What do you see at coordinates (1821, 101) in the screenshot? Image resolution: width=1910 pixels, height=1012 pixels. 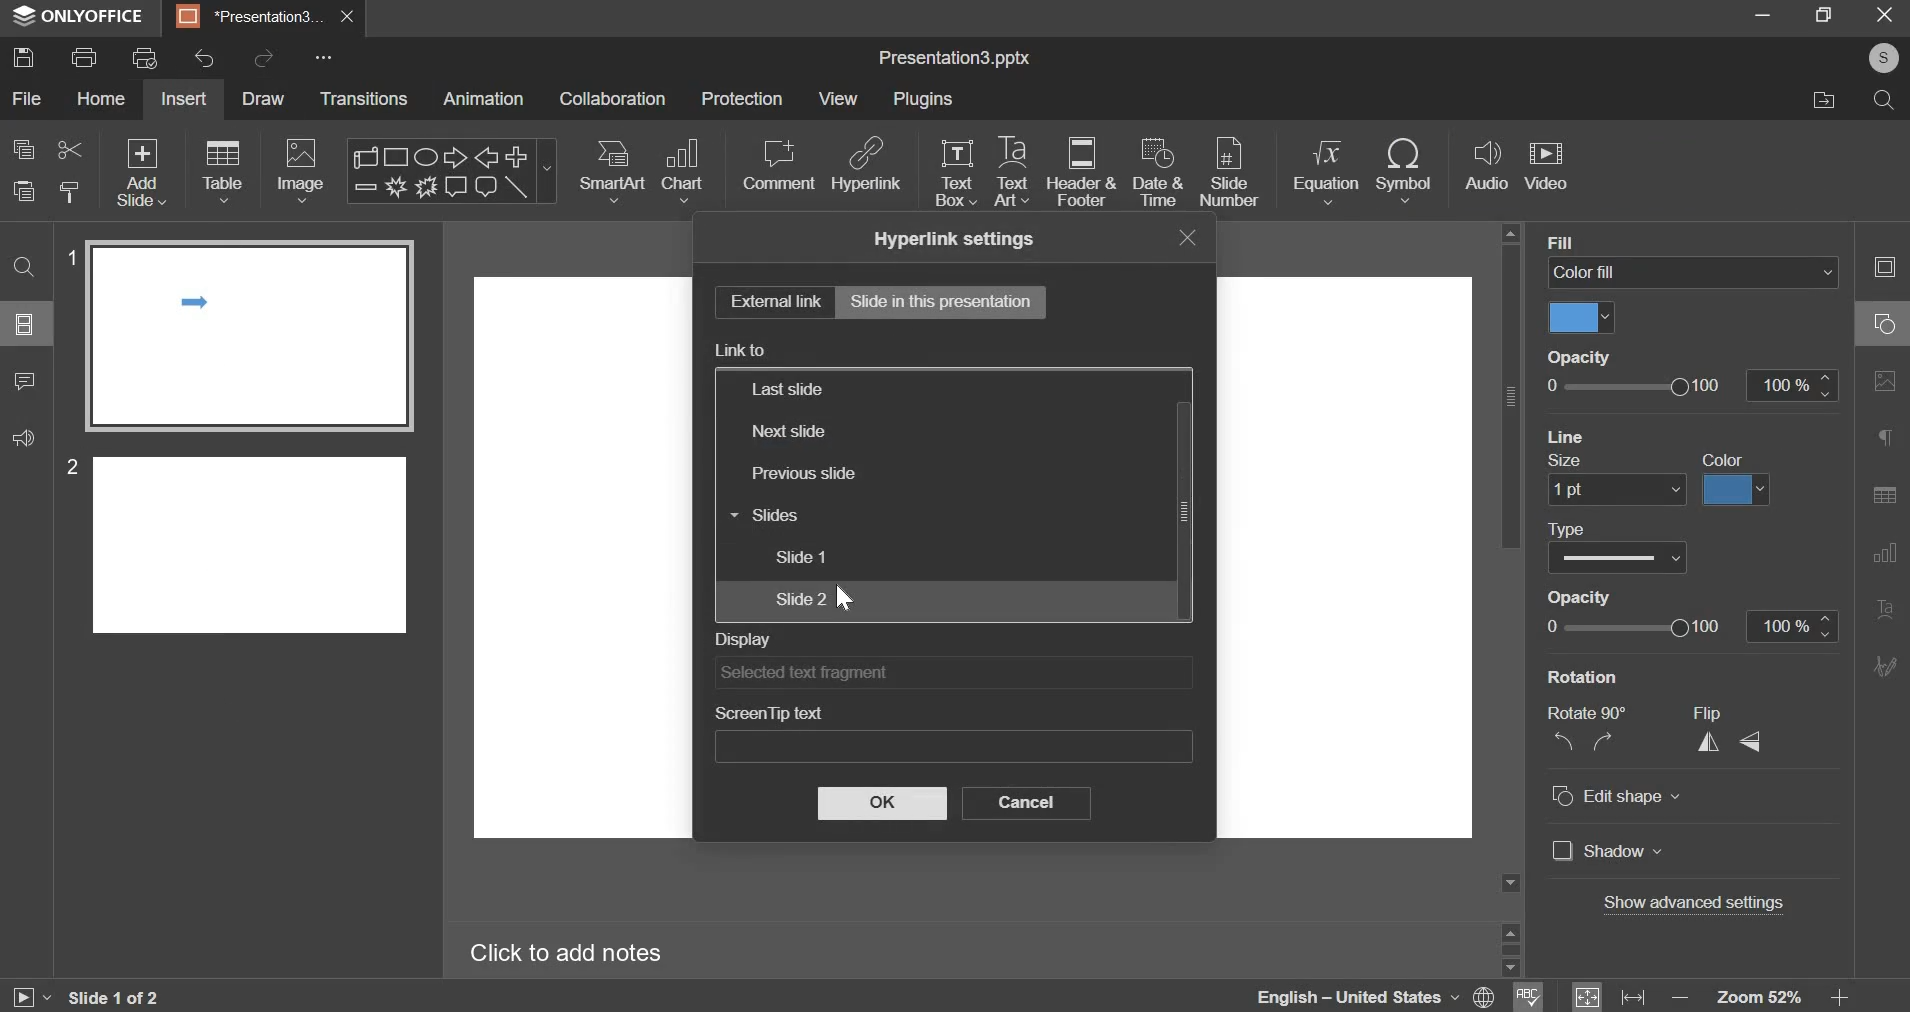 I see `file location` at bounding box center [1821, 101].